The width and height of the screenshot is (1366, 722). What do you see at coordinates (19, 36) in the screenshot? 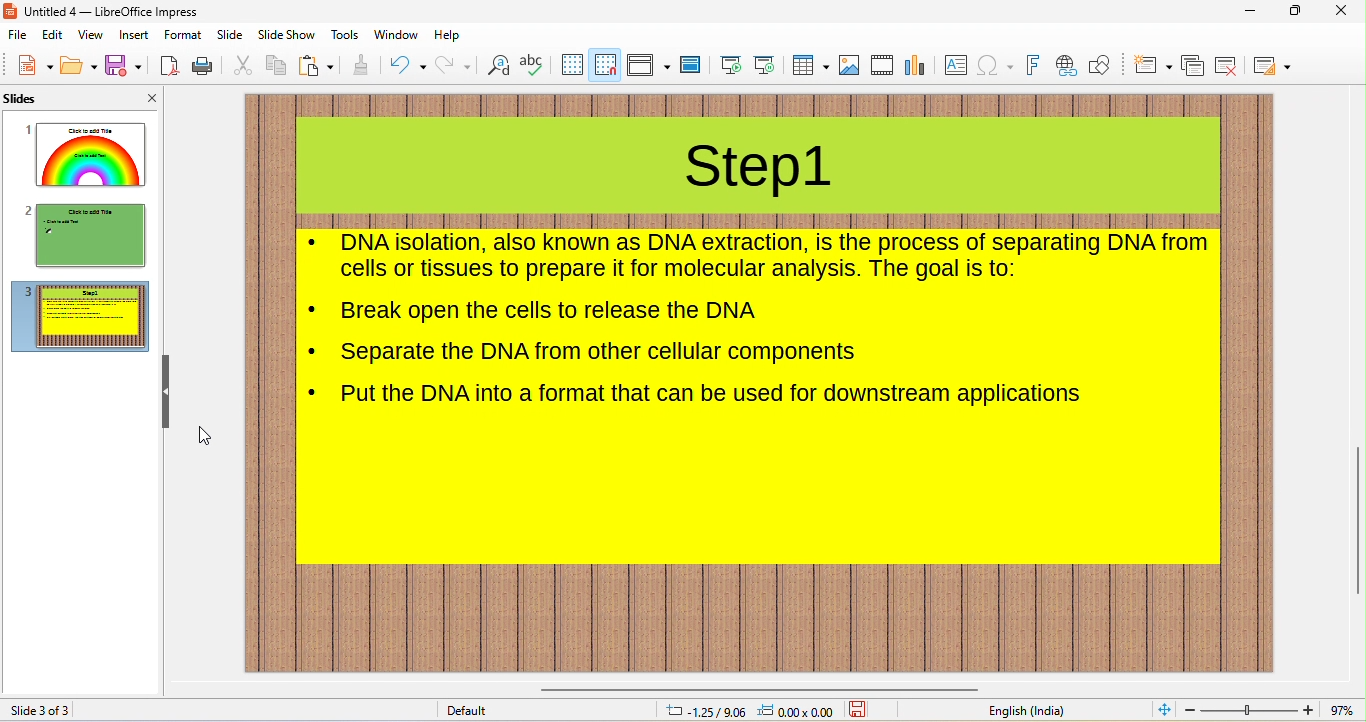
I see `file` at bounding box center [19, 36].